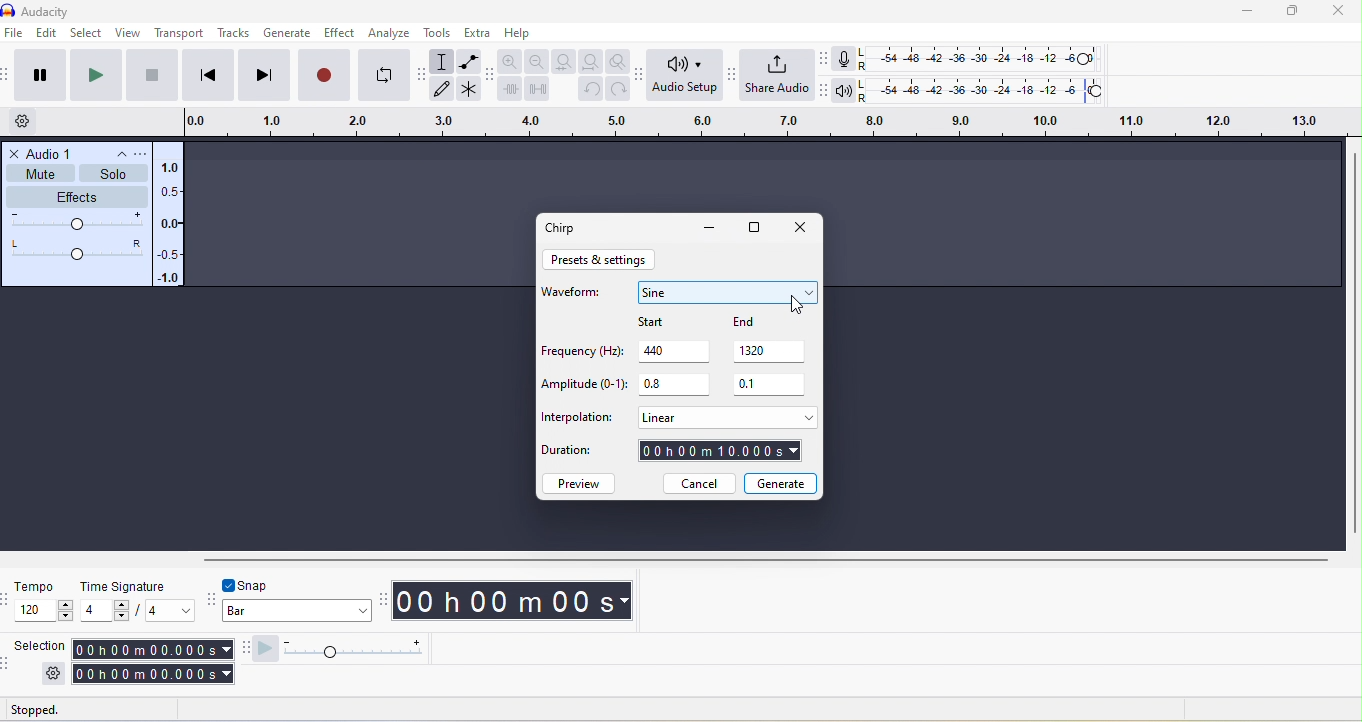 This screenshot has width=1362, height=722. I want to click on audacity playback meter toolbar, so click(824, 88).